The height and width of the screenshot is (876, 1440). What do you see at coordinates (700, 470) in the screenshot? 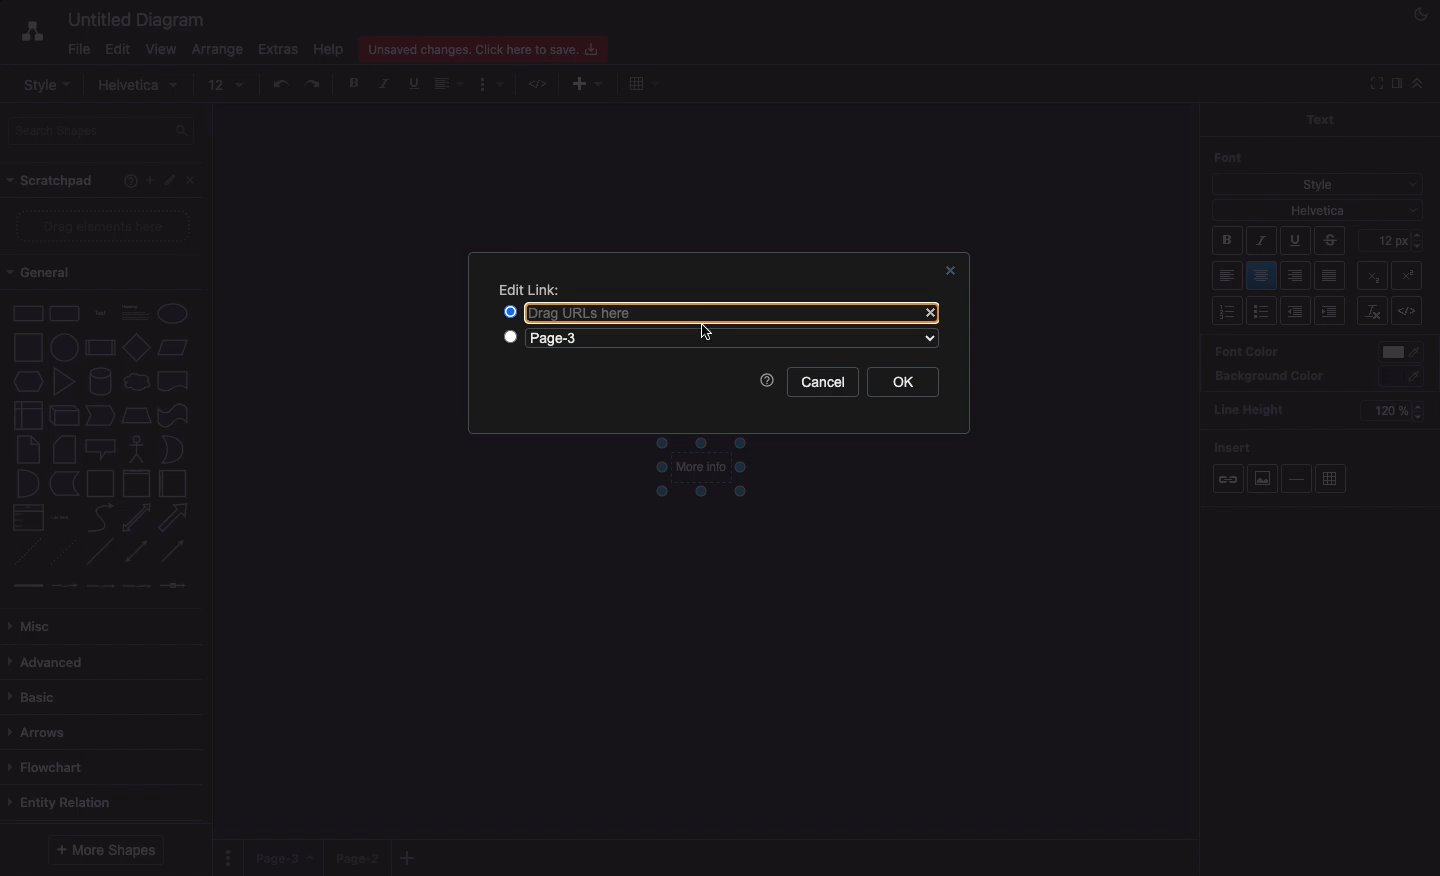
I see `More info` at bounding box center [700, 470].